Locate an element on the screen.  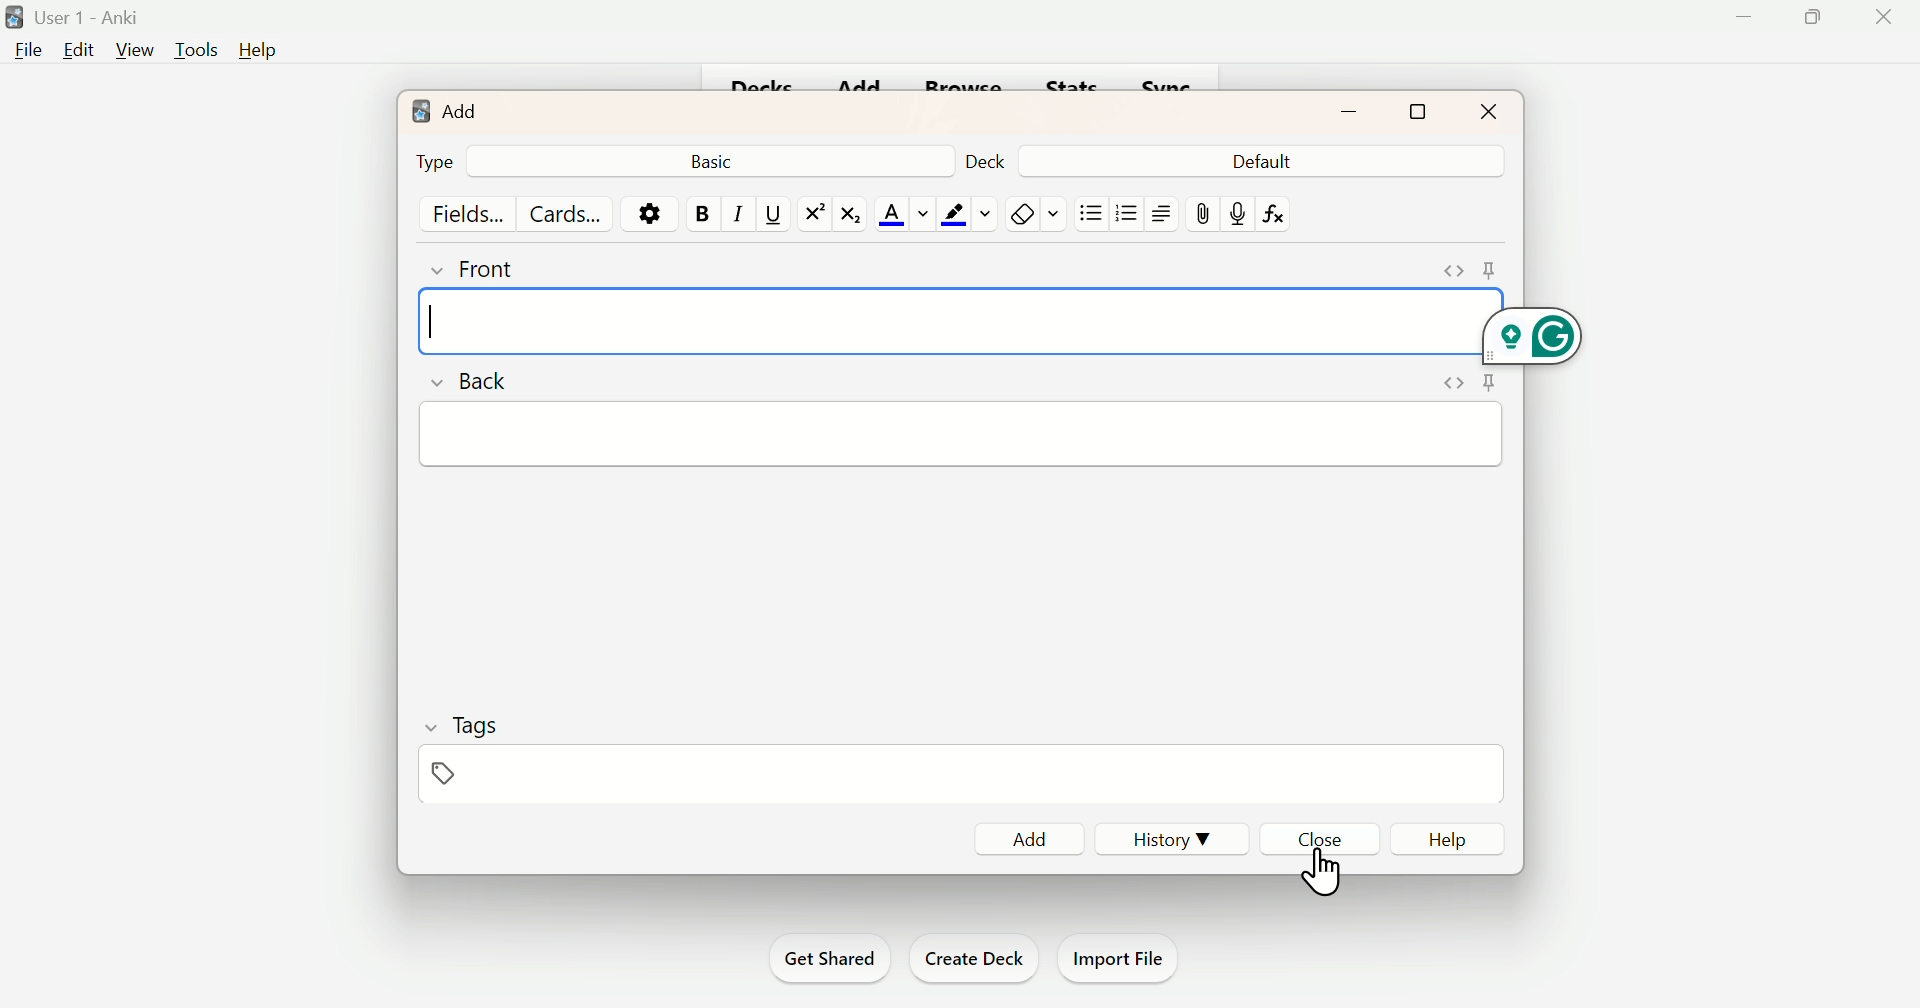
Add is located at coordinates (448, 113).